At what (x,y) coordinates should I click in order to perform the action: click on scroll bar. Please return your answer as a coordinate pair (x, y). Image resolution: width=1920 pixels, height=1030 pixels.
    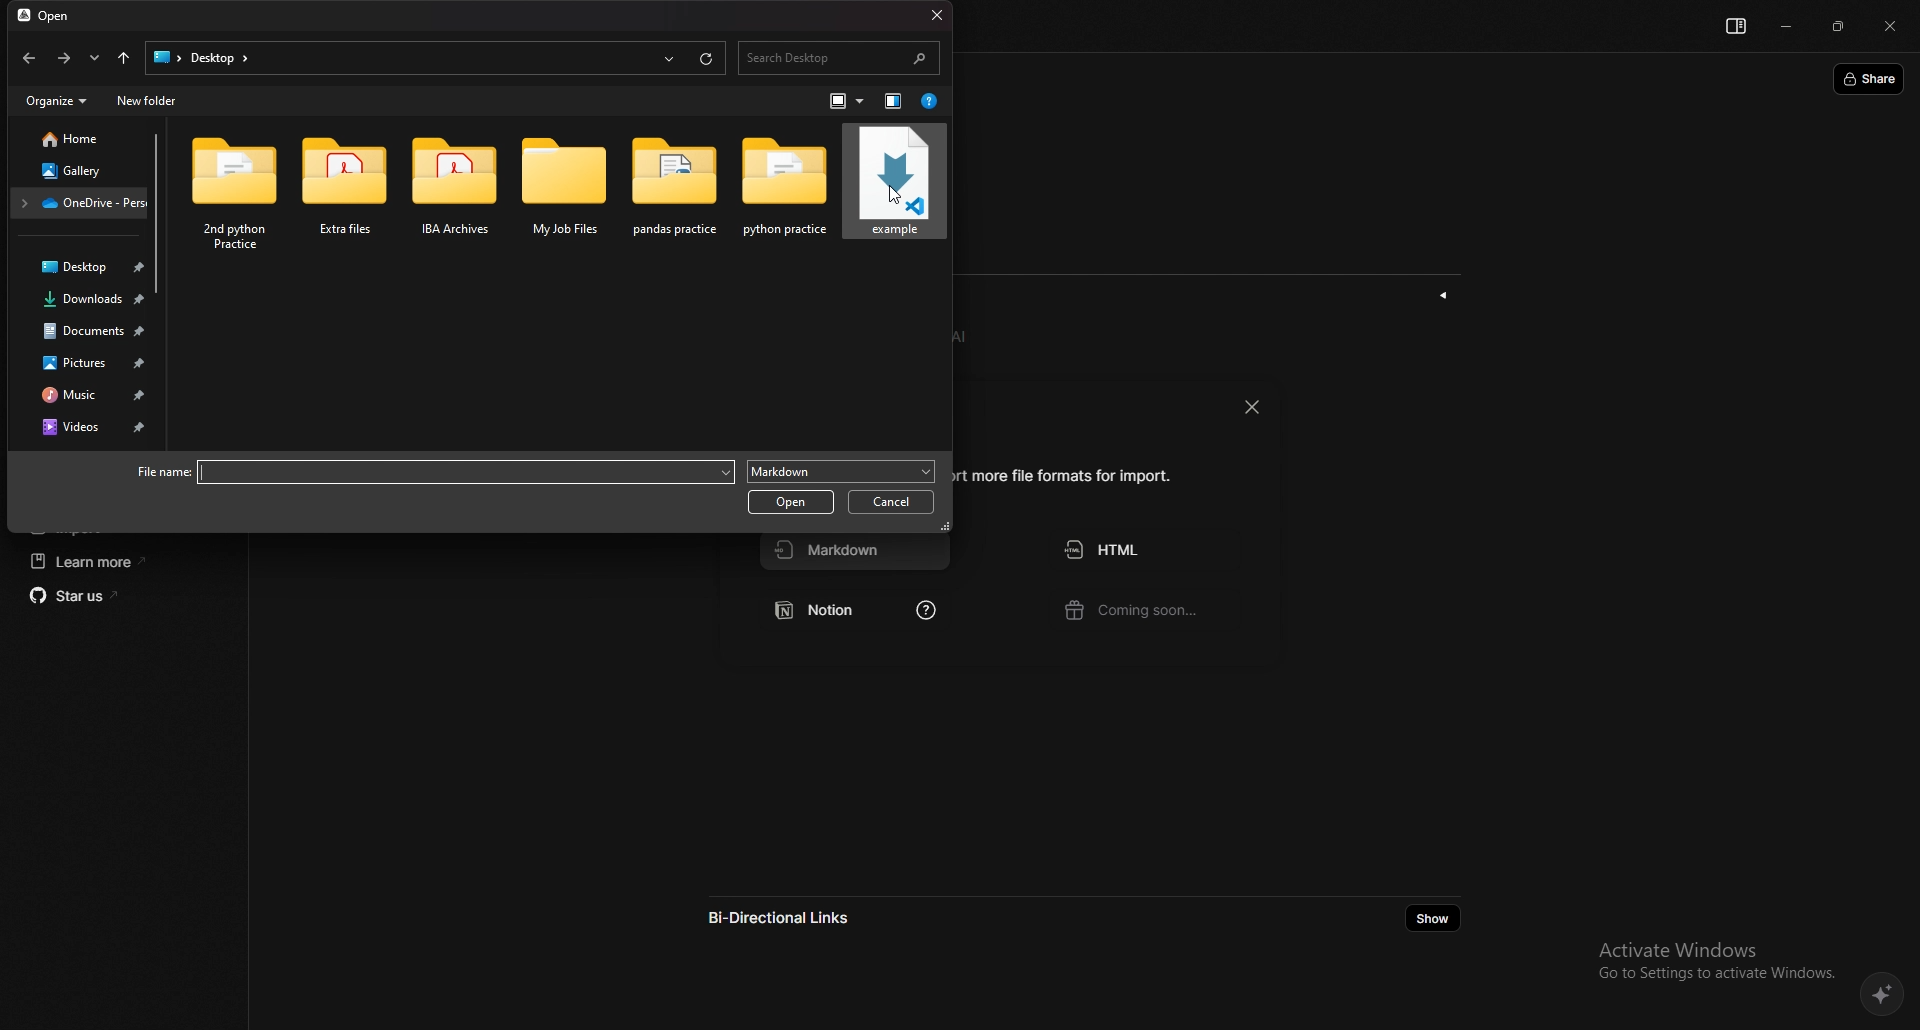
    Looking at the image, I should click on (158, 213).